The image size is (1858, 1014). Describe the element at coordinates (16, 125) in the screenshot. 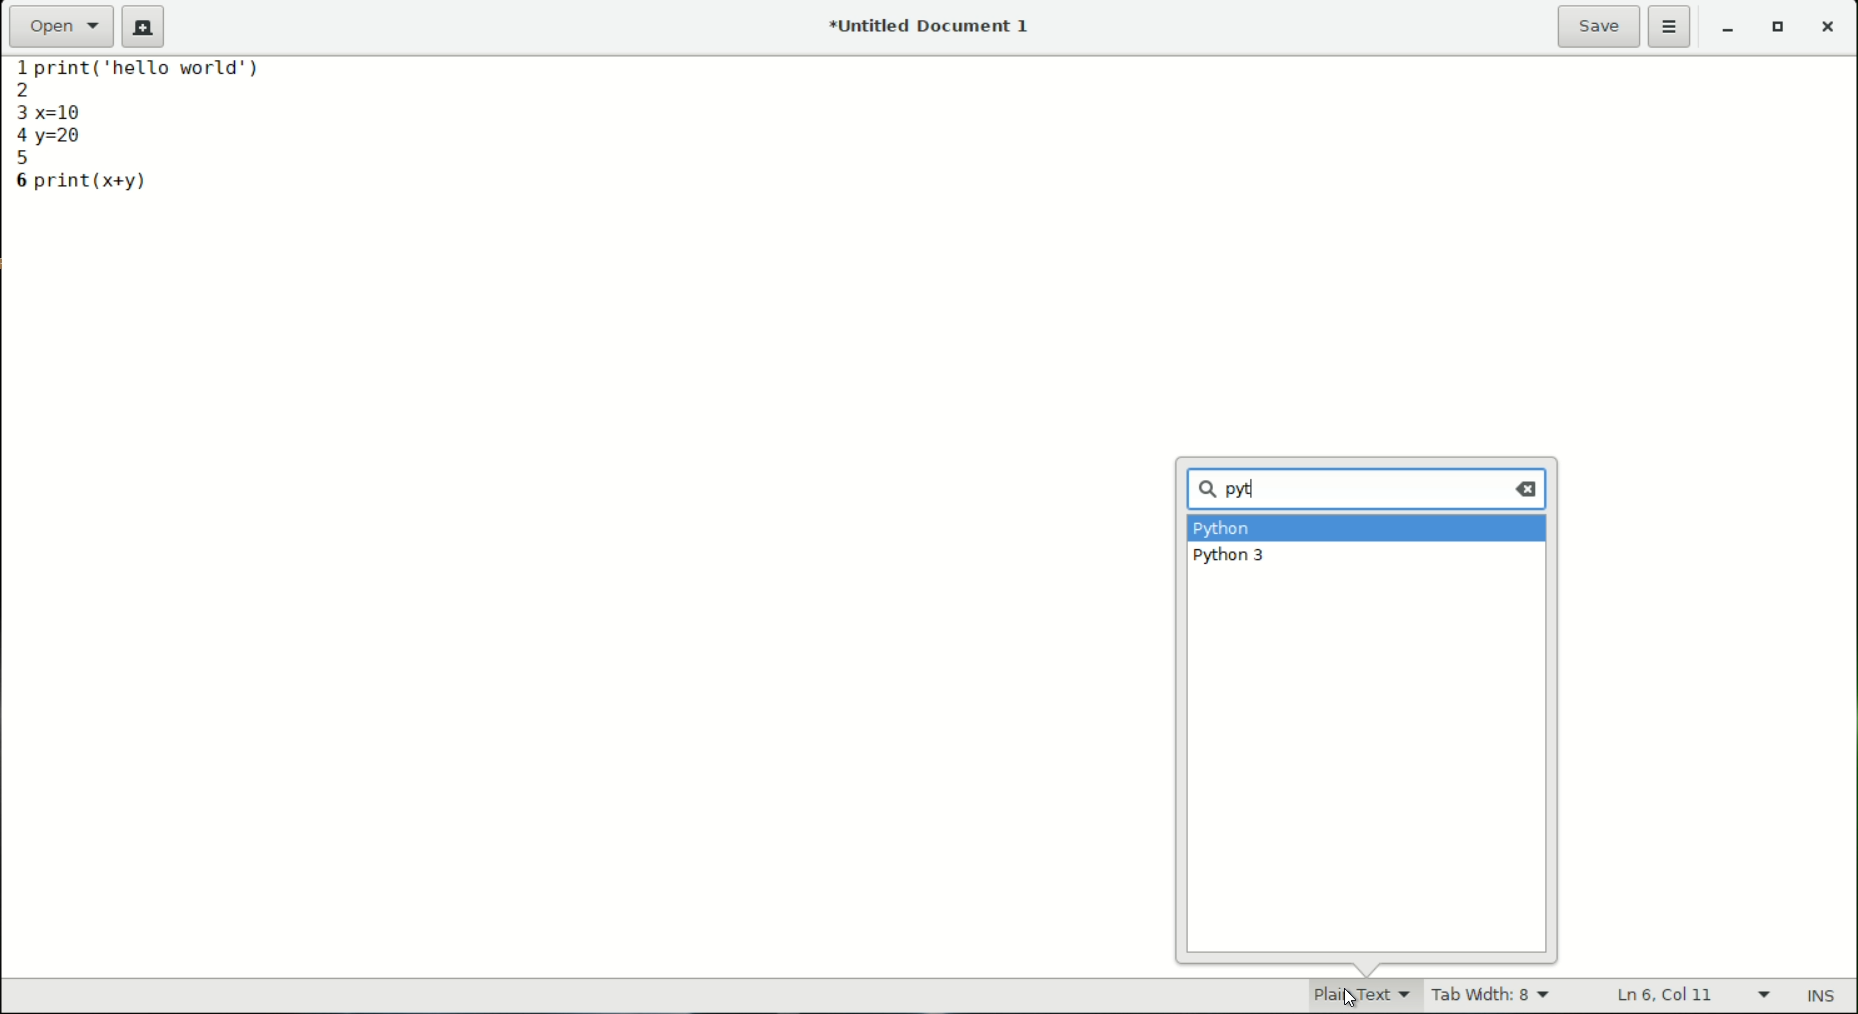

I see `line numbers` at that location.